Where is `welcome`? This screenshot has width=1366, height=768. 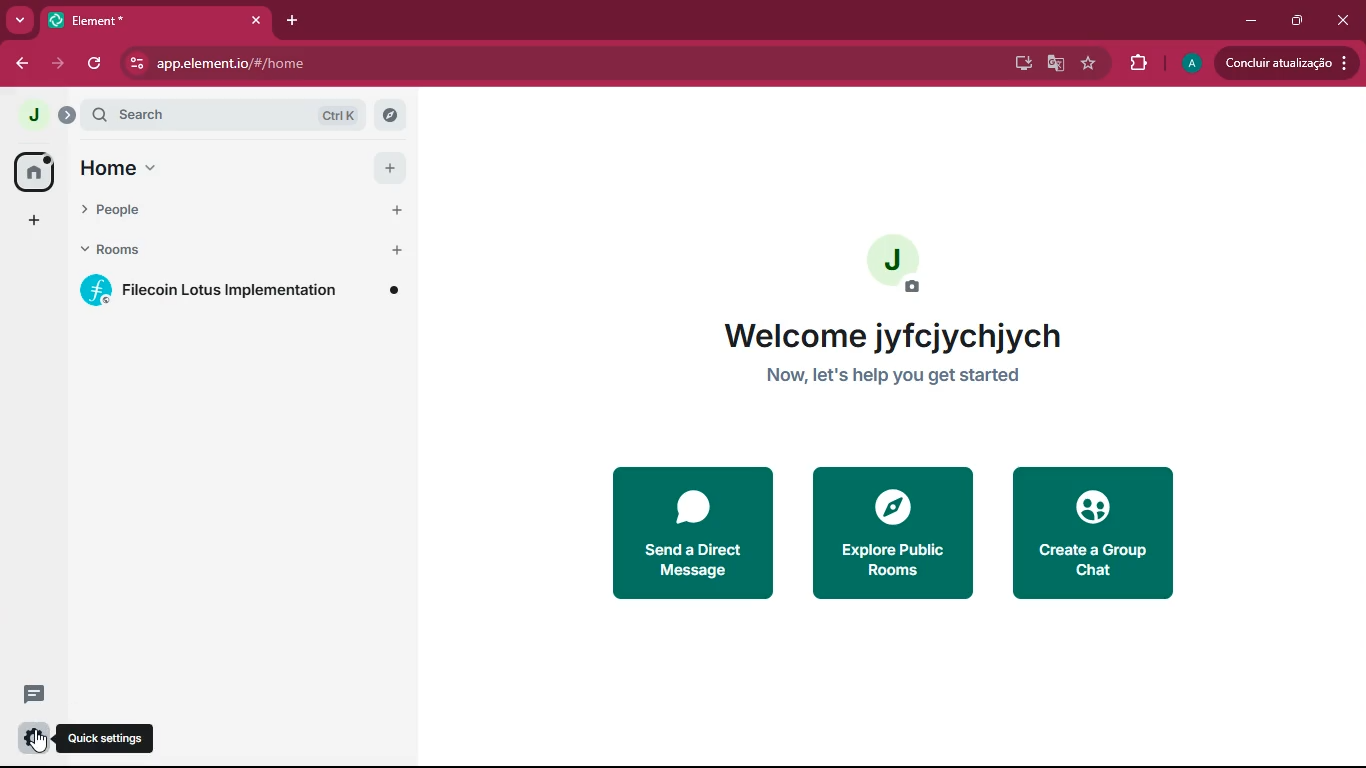
welcome is located at coordinates (913, 336).